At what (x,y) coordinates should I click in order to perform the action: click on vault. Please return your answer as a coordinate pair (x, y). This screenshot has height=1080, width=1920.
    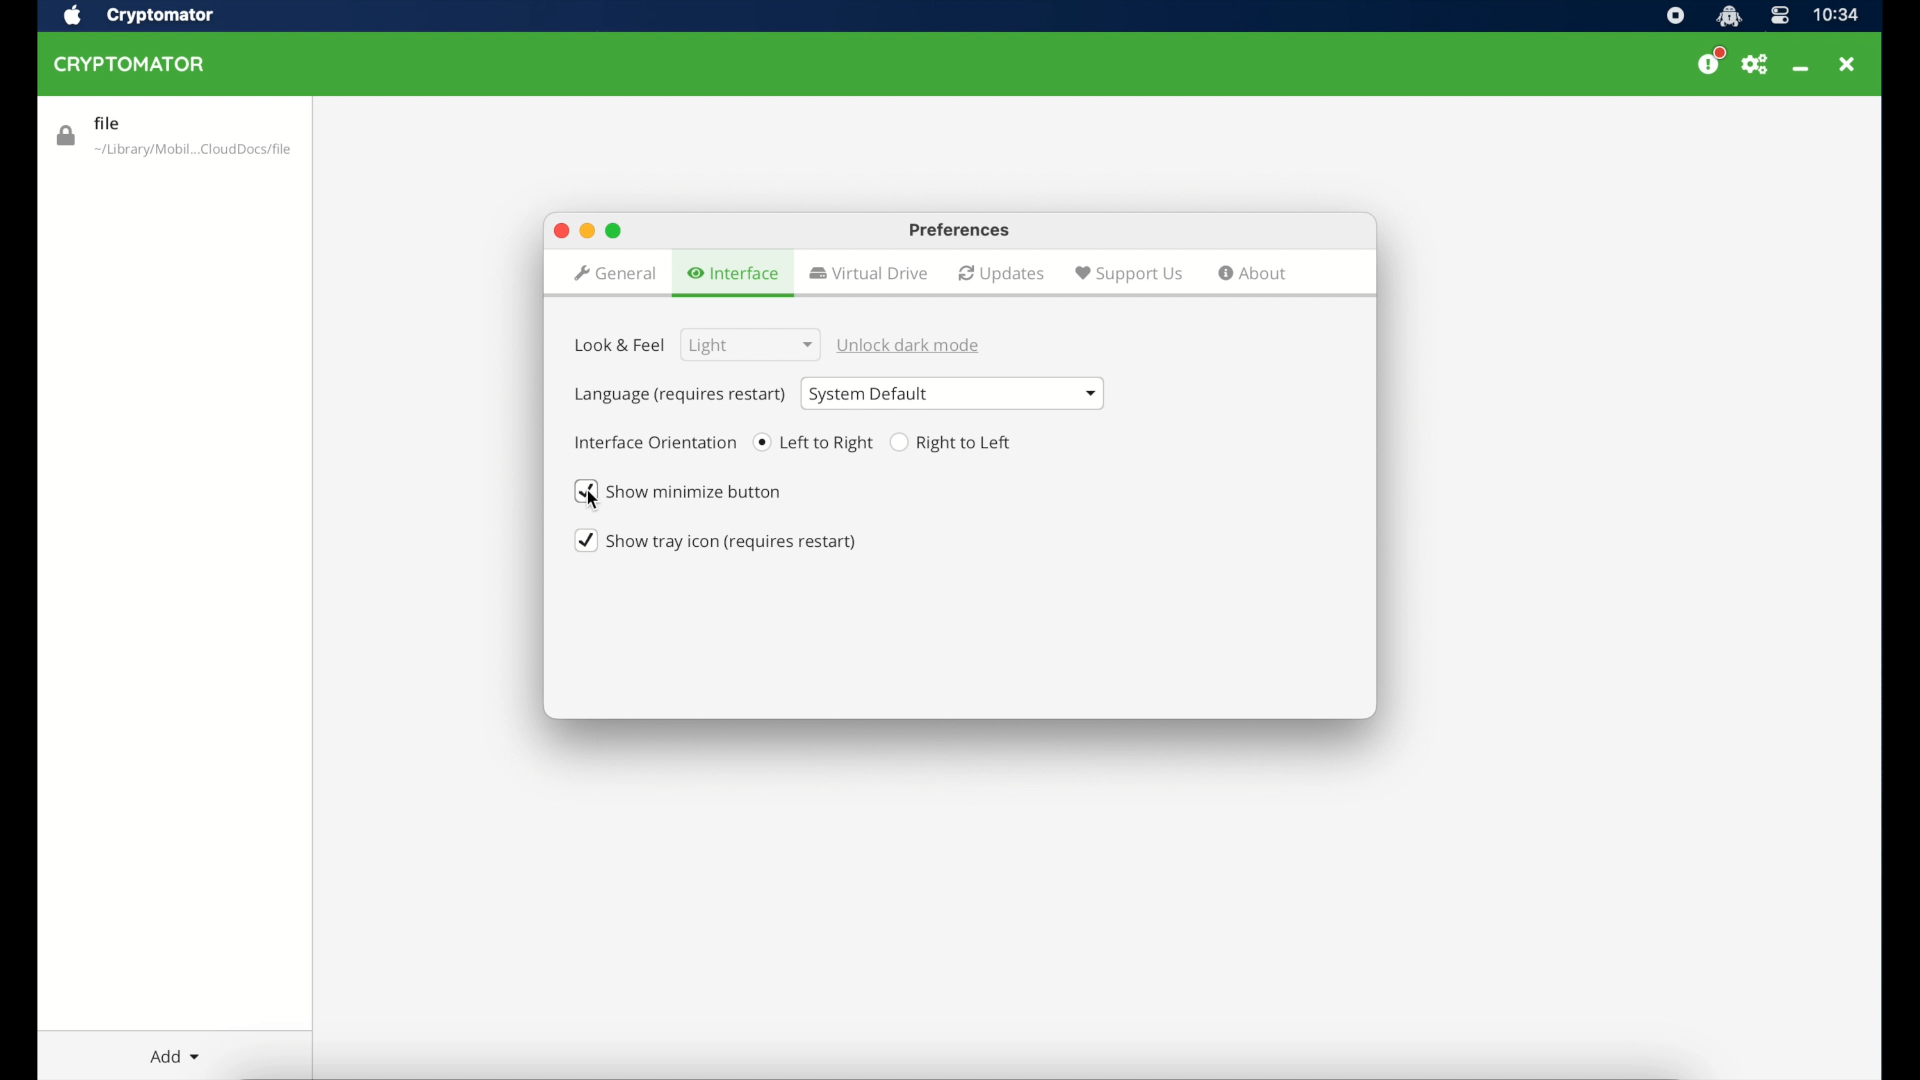
    Looking at the image, I should click on (175, 138).